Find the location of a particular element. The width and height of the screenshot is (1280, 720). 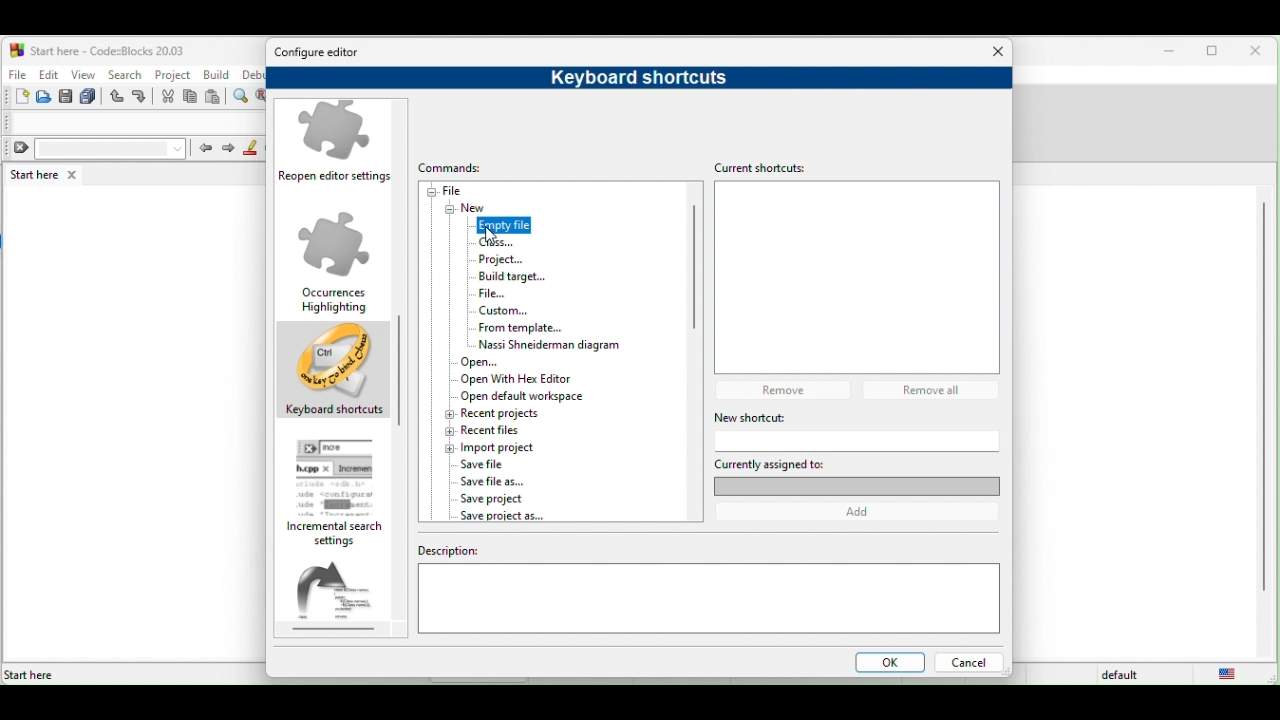

keyboard shortcuts is located at coordinates (334, 373).